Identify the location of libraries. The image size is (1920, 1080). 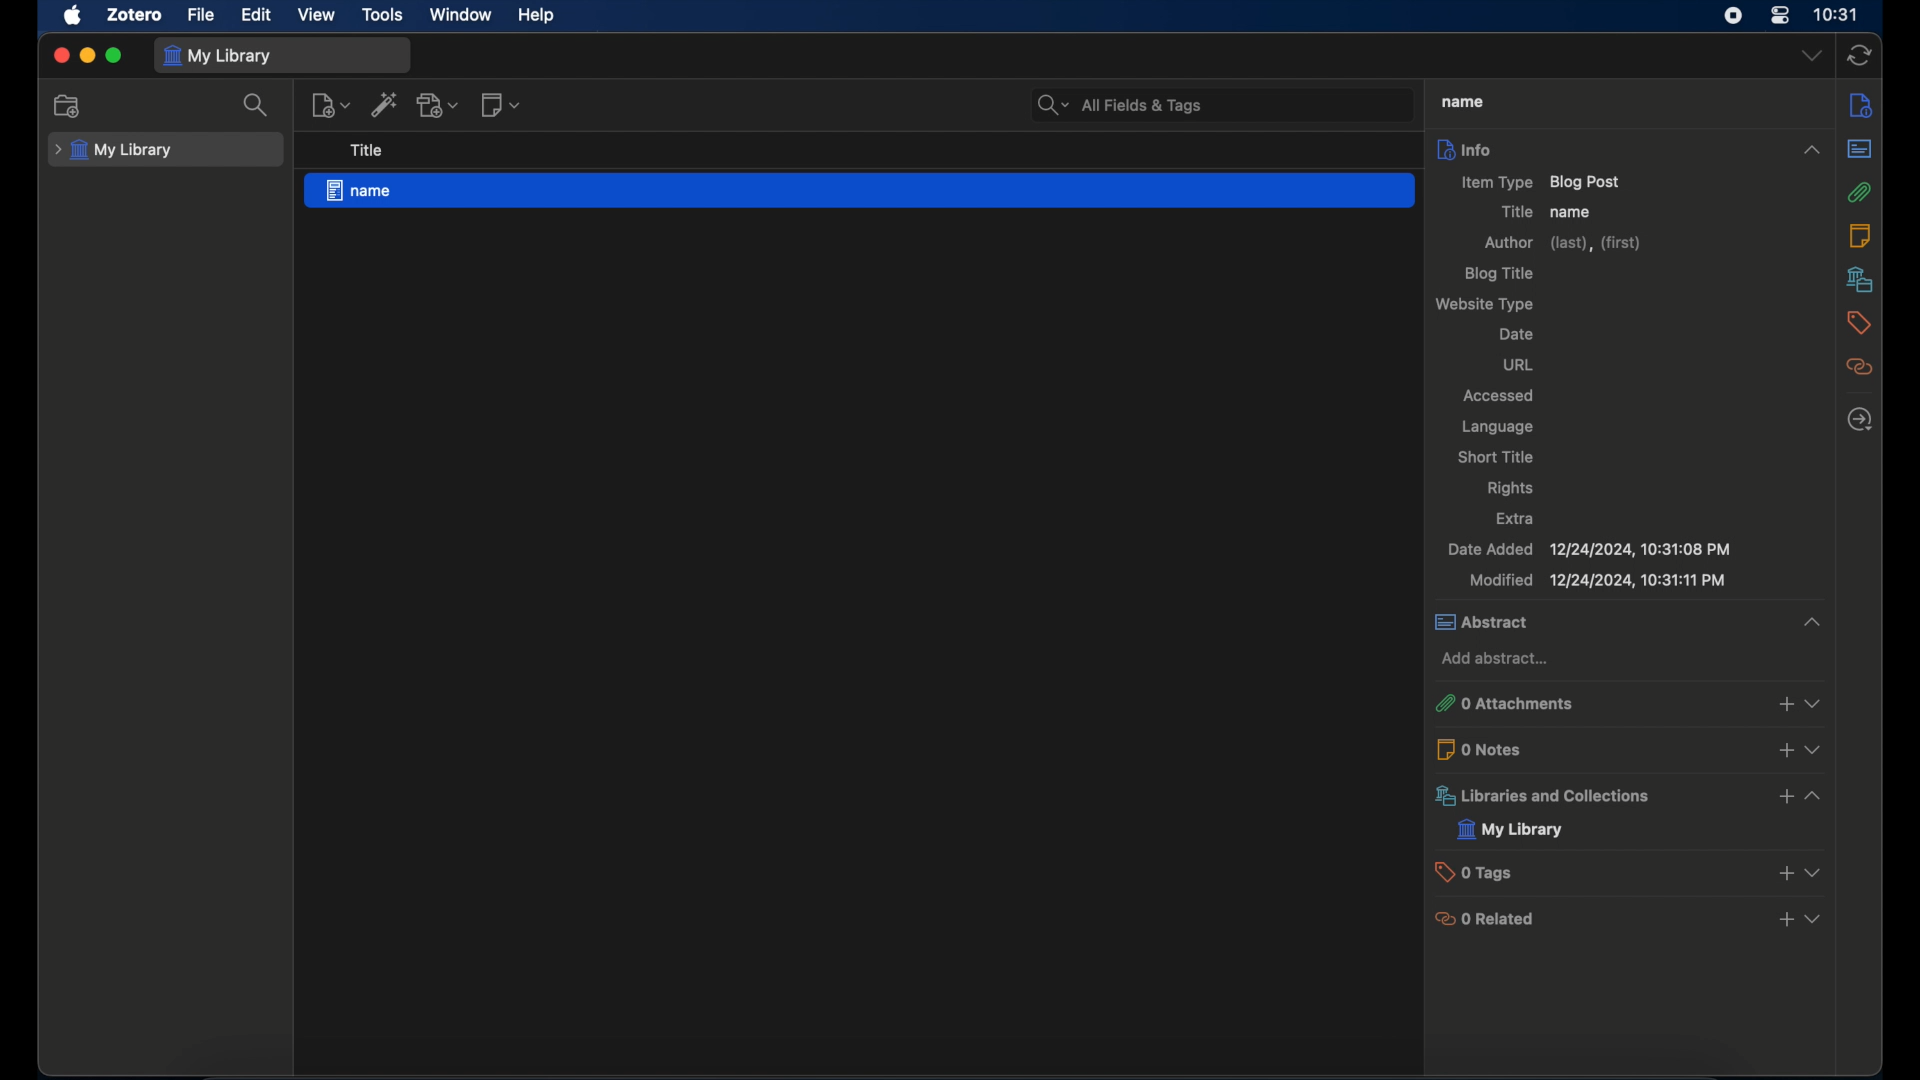
(1860, 279).